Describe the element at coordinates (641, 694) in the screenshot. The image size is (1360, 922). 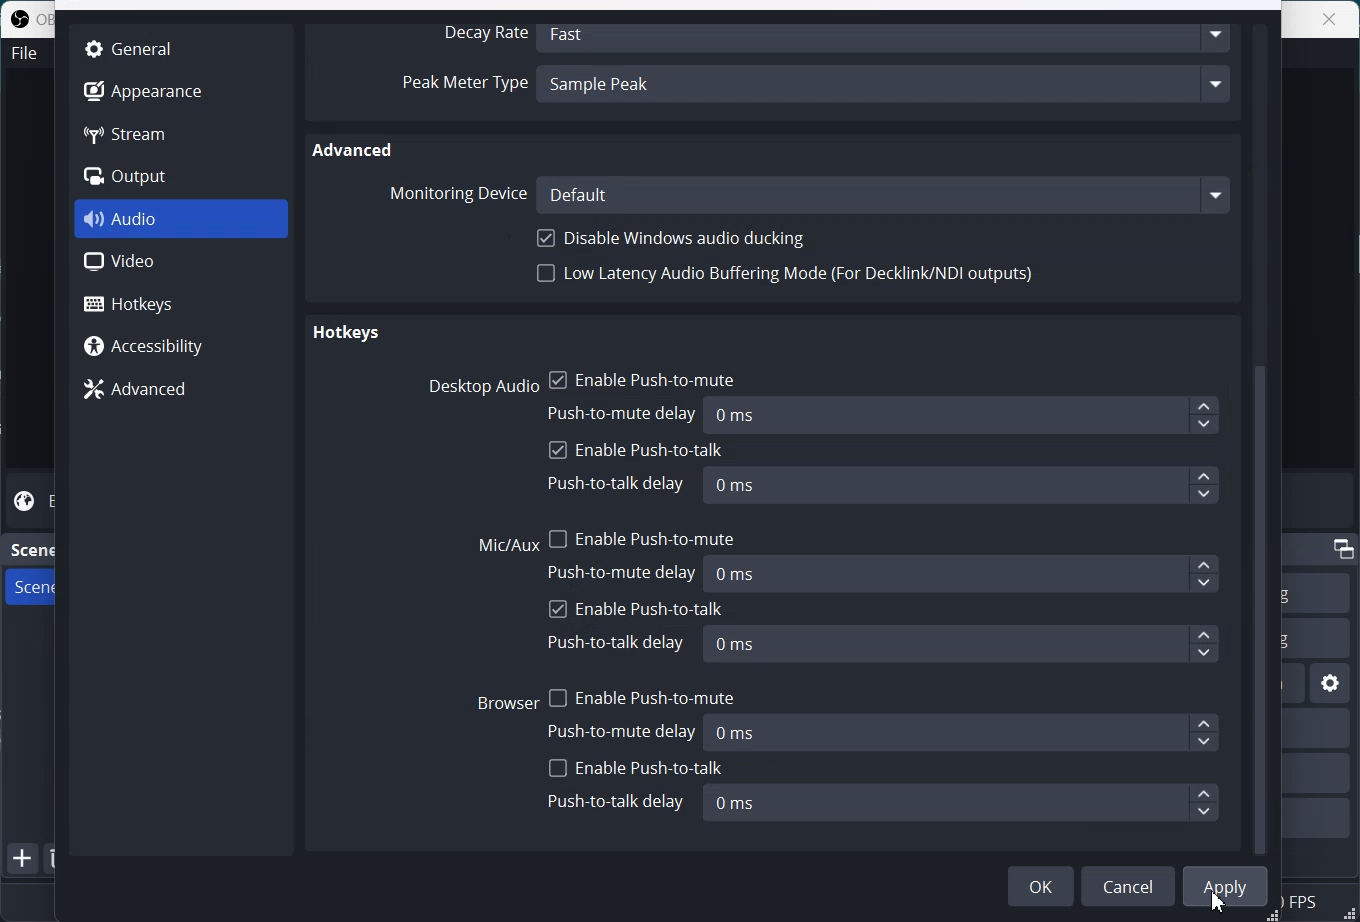
I see `Enable Push-to-mute` at that location.